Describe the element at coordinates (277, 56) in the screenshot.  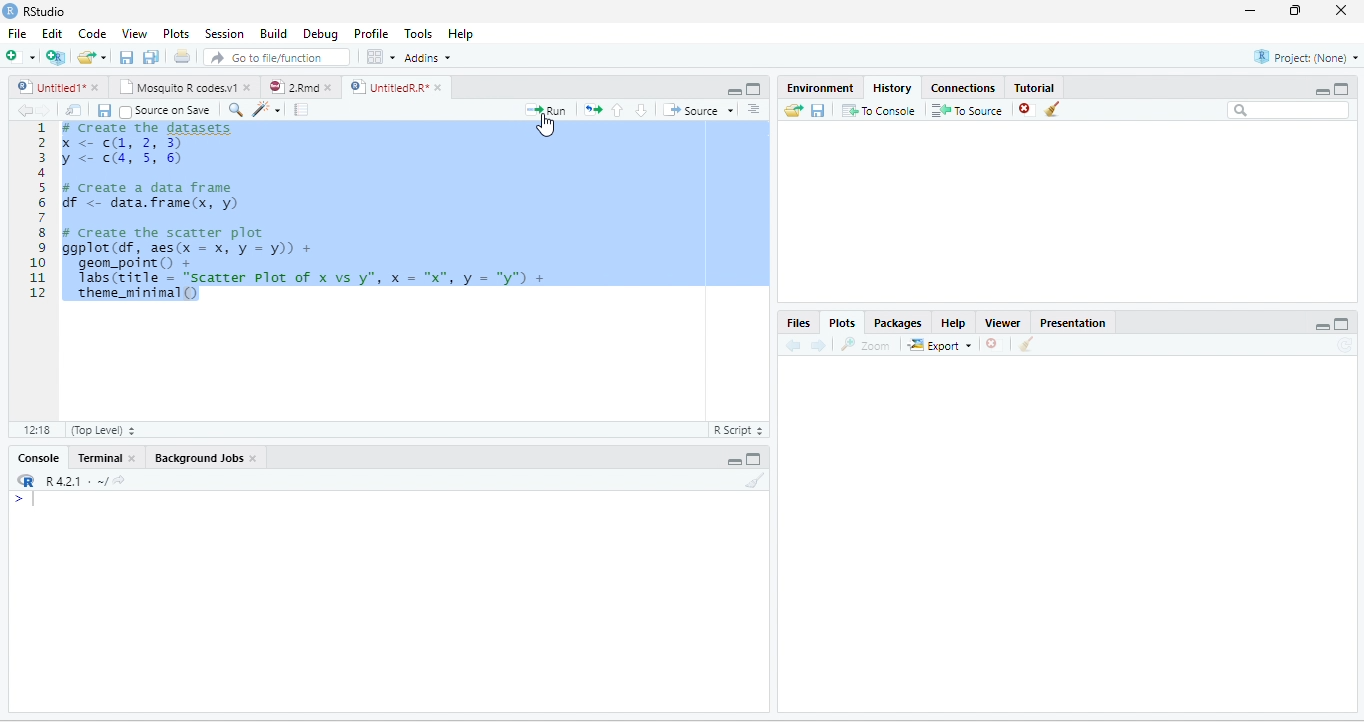
I see `Go to file/function` at that location.